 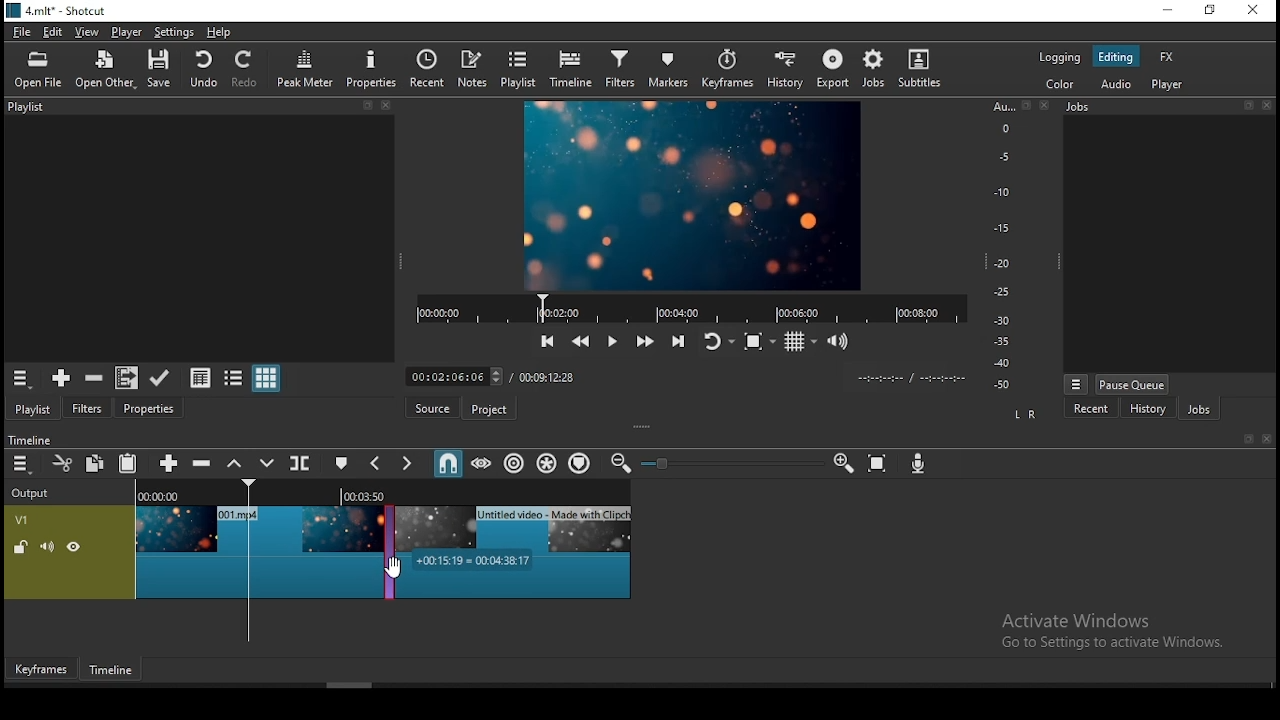 I want to click on scrub while dragging, so click(x=483, y=463).